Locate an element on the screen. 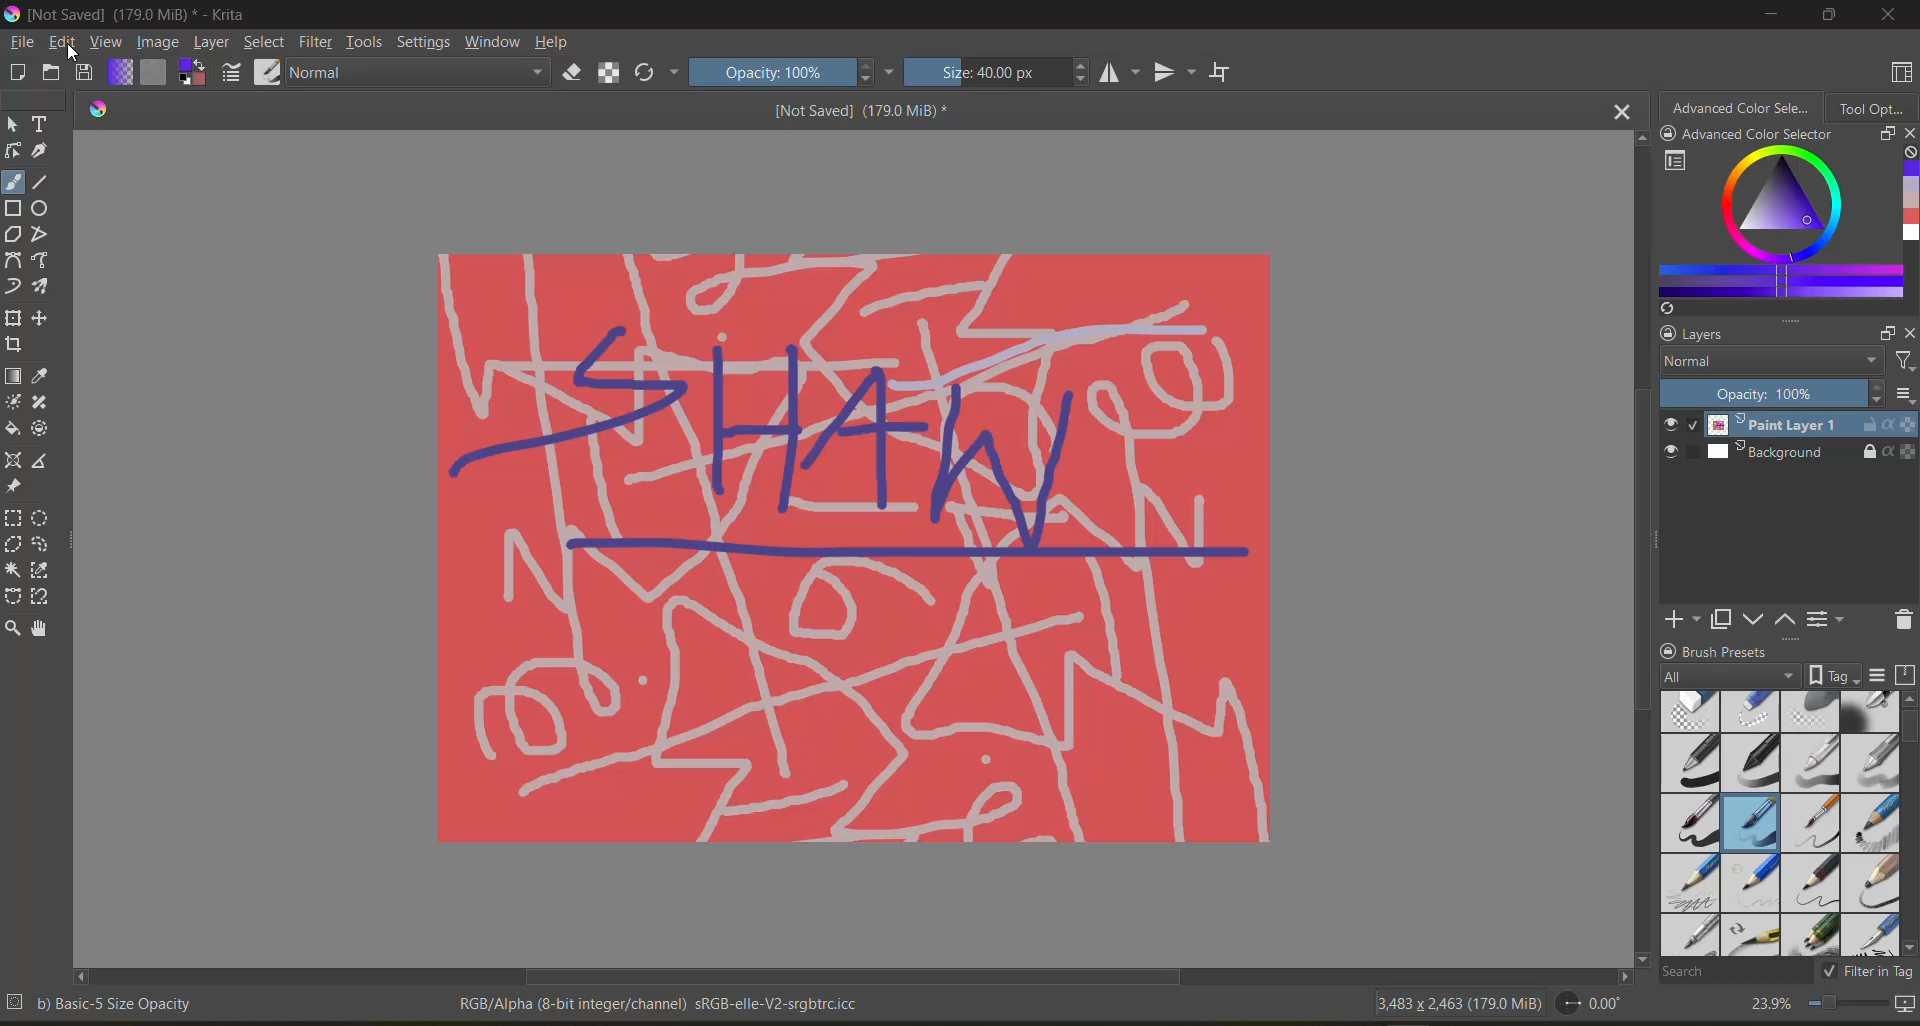  Ellipse tool is located at coordinates (42, 207).